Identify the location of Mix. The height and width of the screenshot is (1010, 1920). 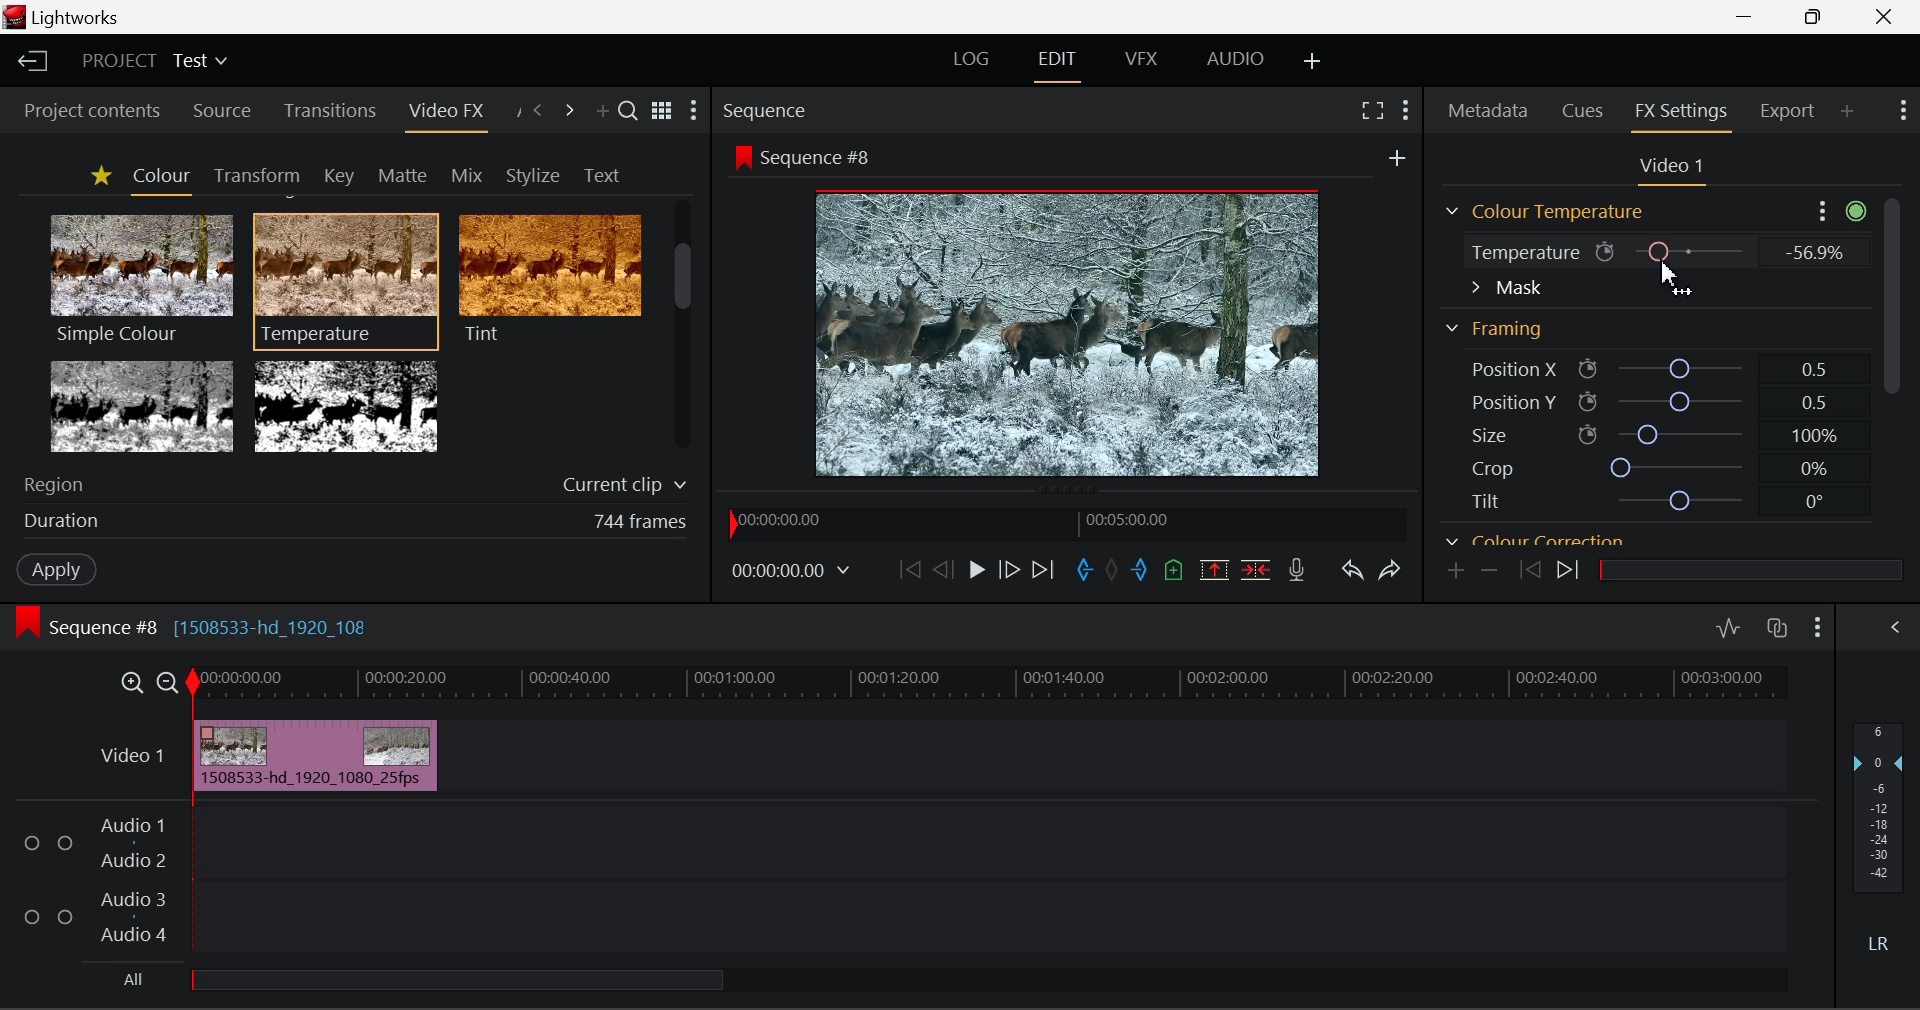
(468, 172).